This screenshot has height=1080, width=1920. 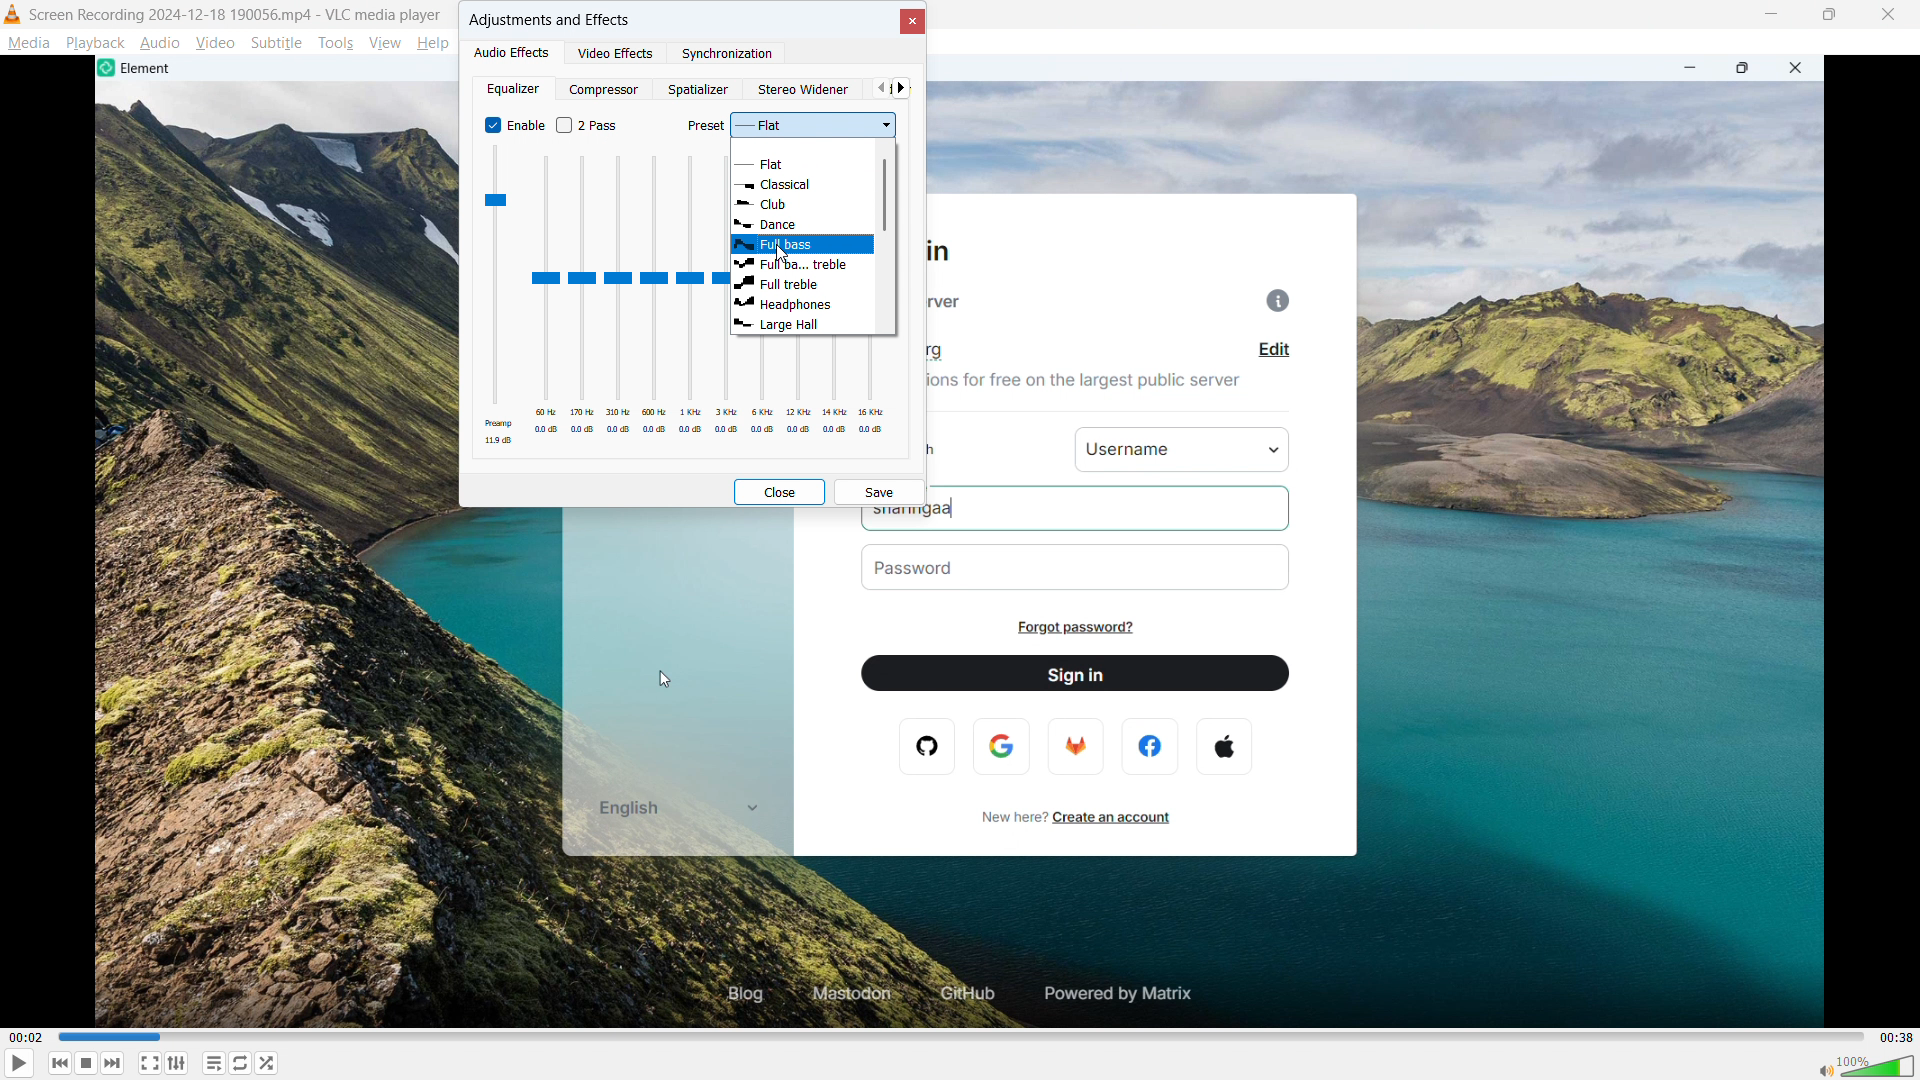 What do you see at coordinates (691, 297) in the screenshot?
I see `Adjust 1 kilohertz` at bounding box center [691, 297].